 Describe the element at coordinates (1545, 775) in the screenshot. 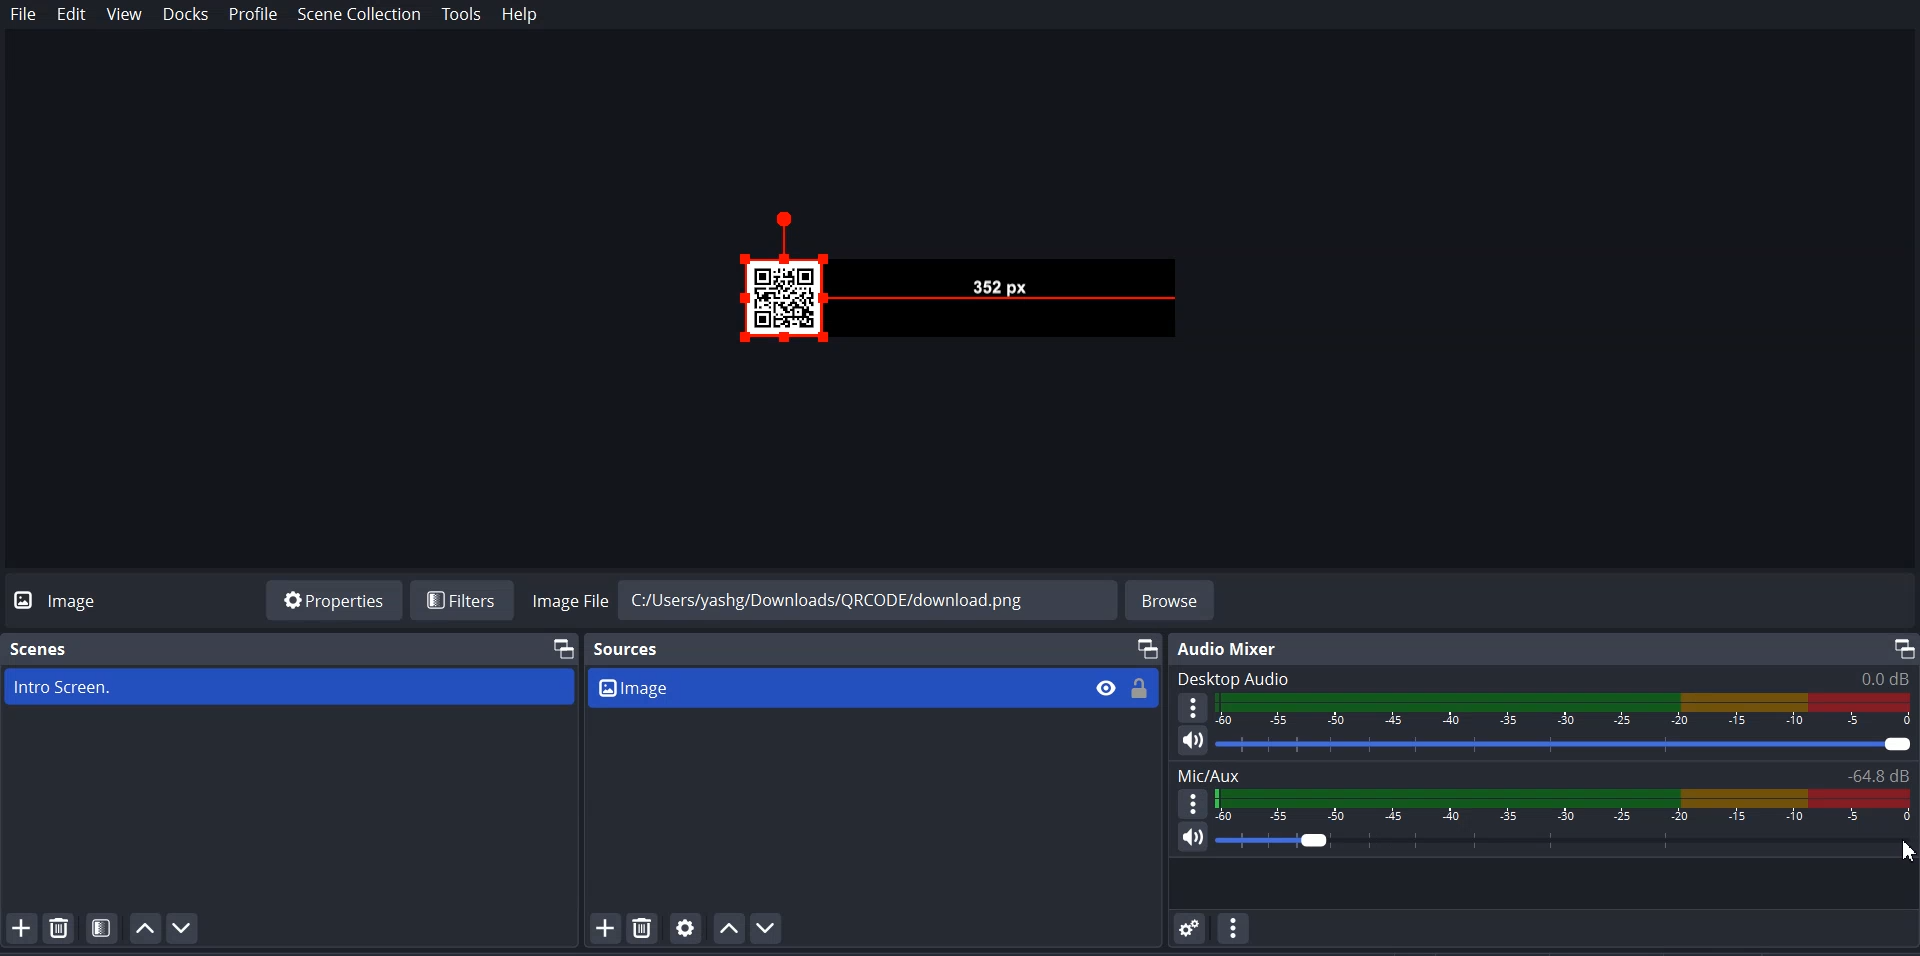

I see `Text` at that location.